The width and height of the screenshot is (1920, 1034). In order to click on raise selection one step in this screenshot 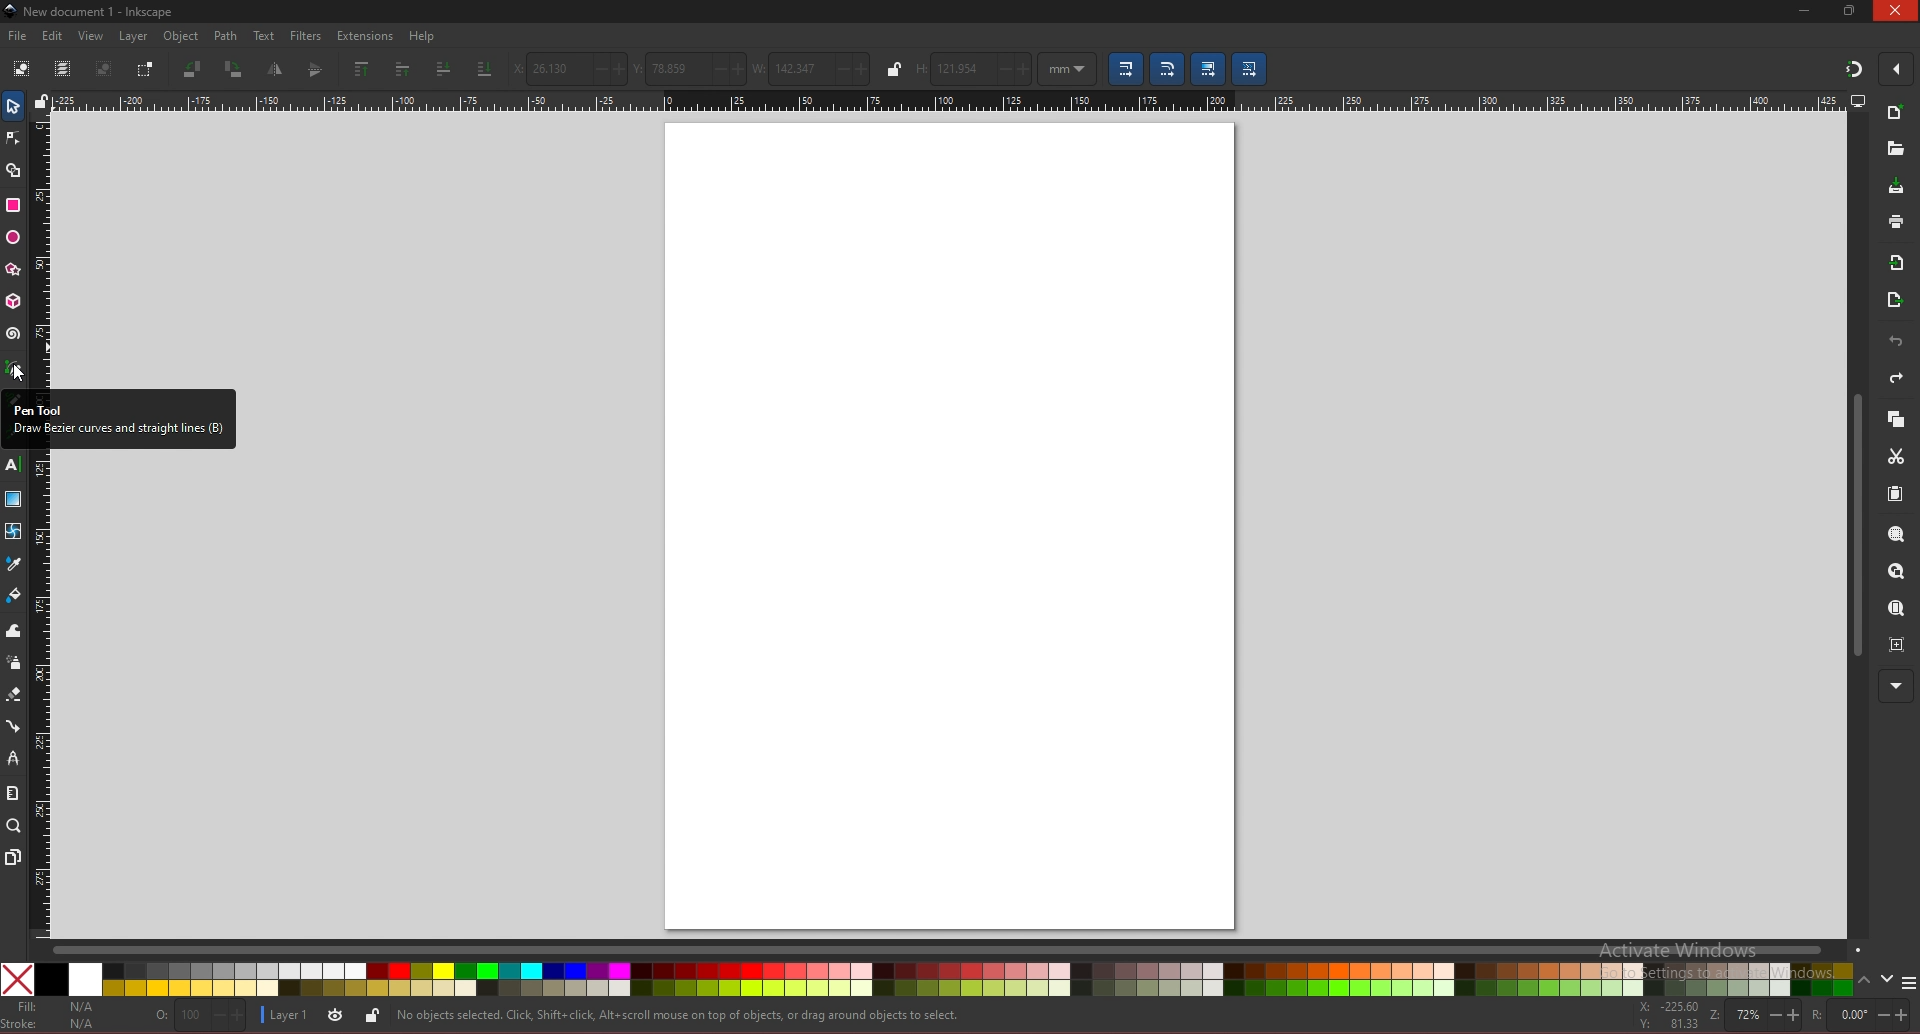, I will do `click(403, 68)`.